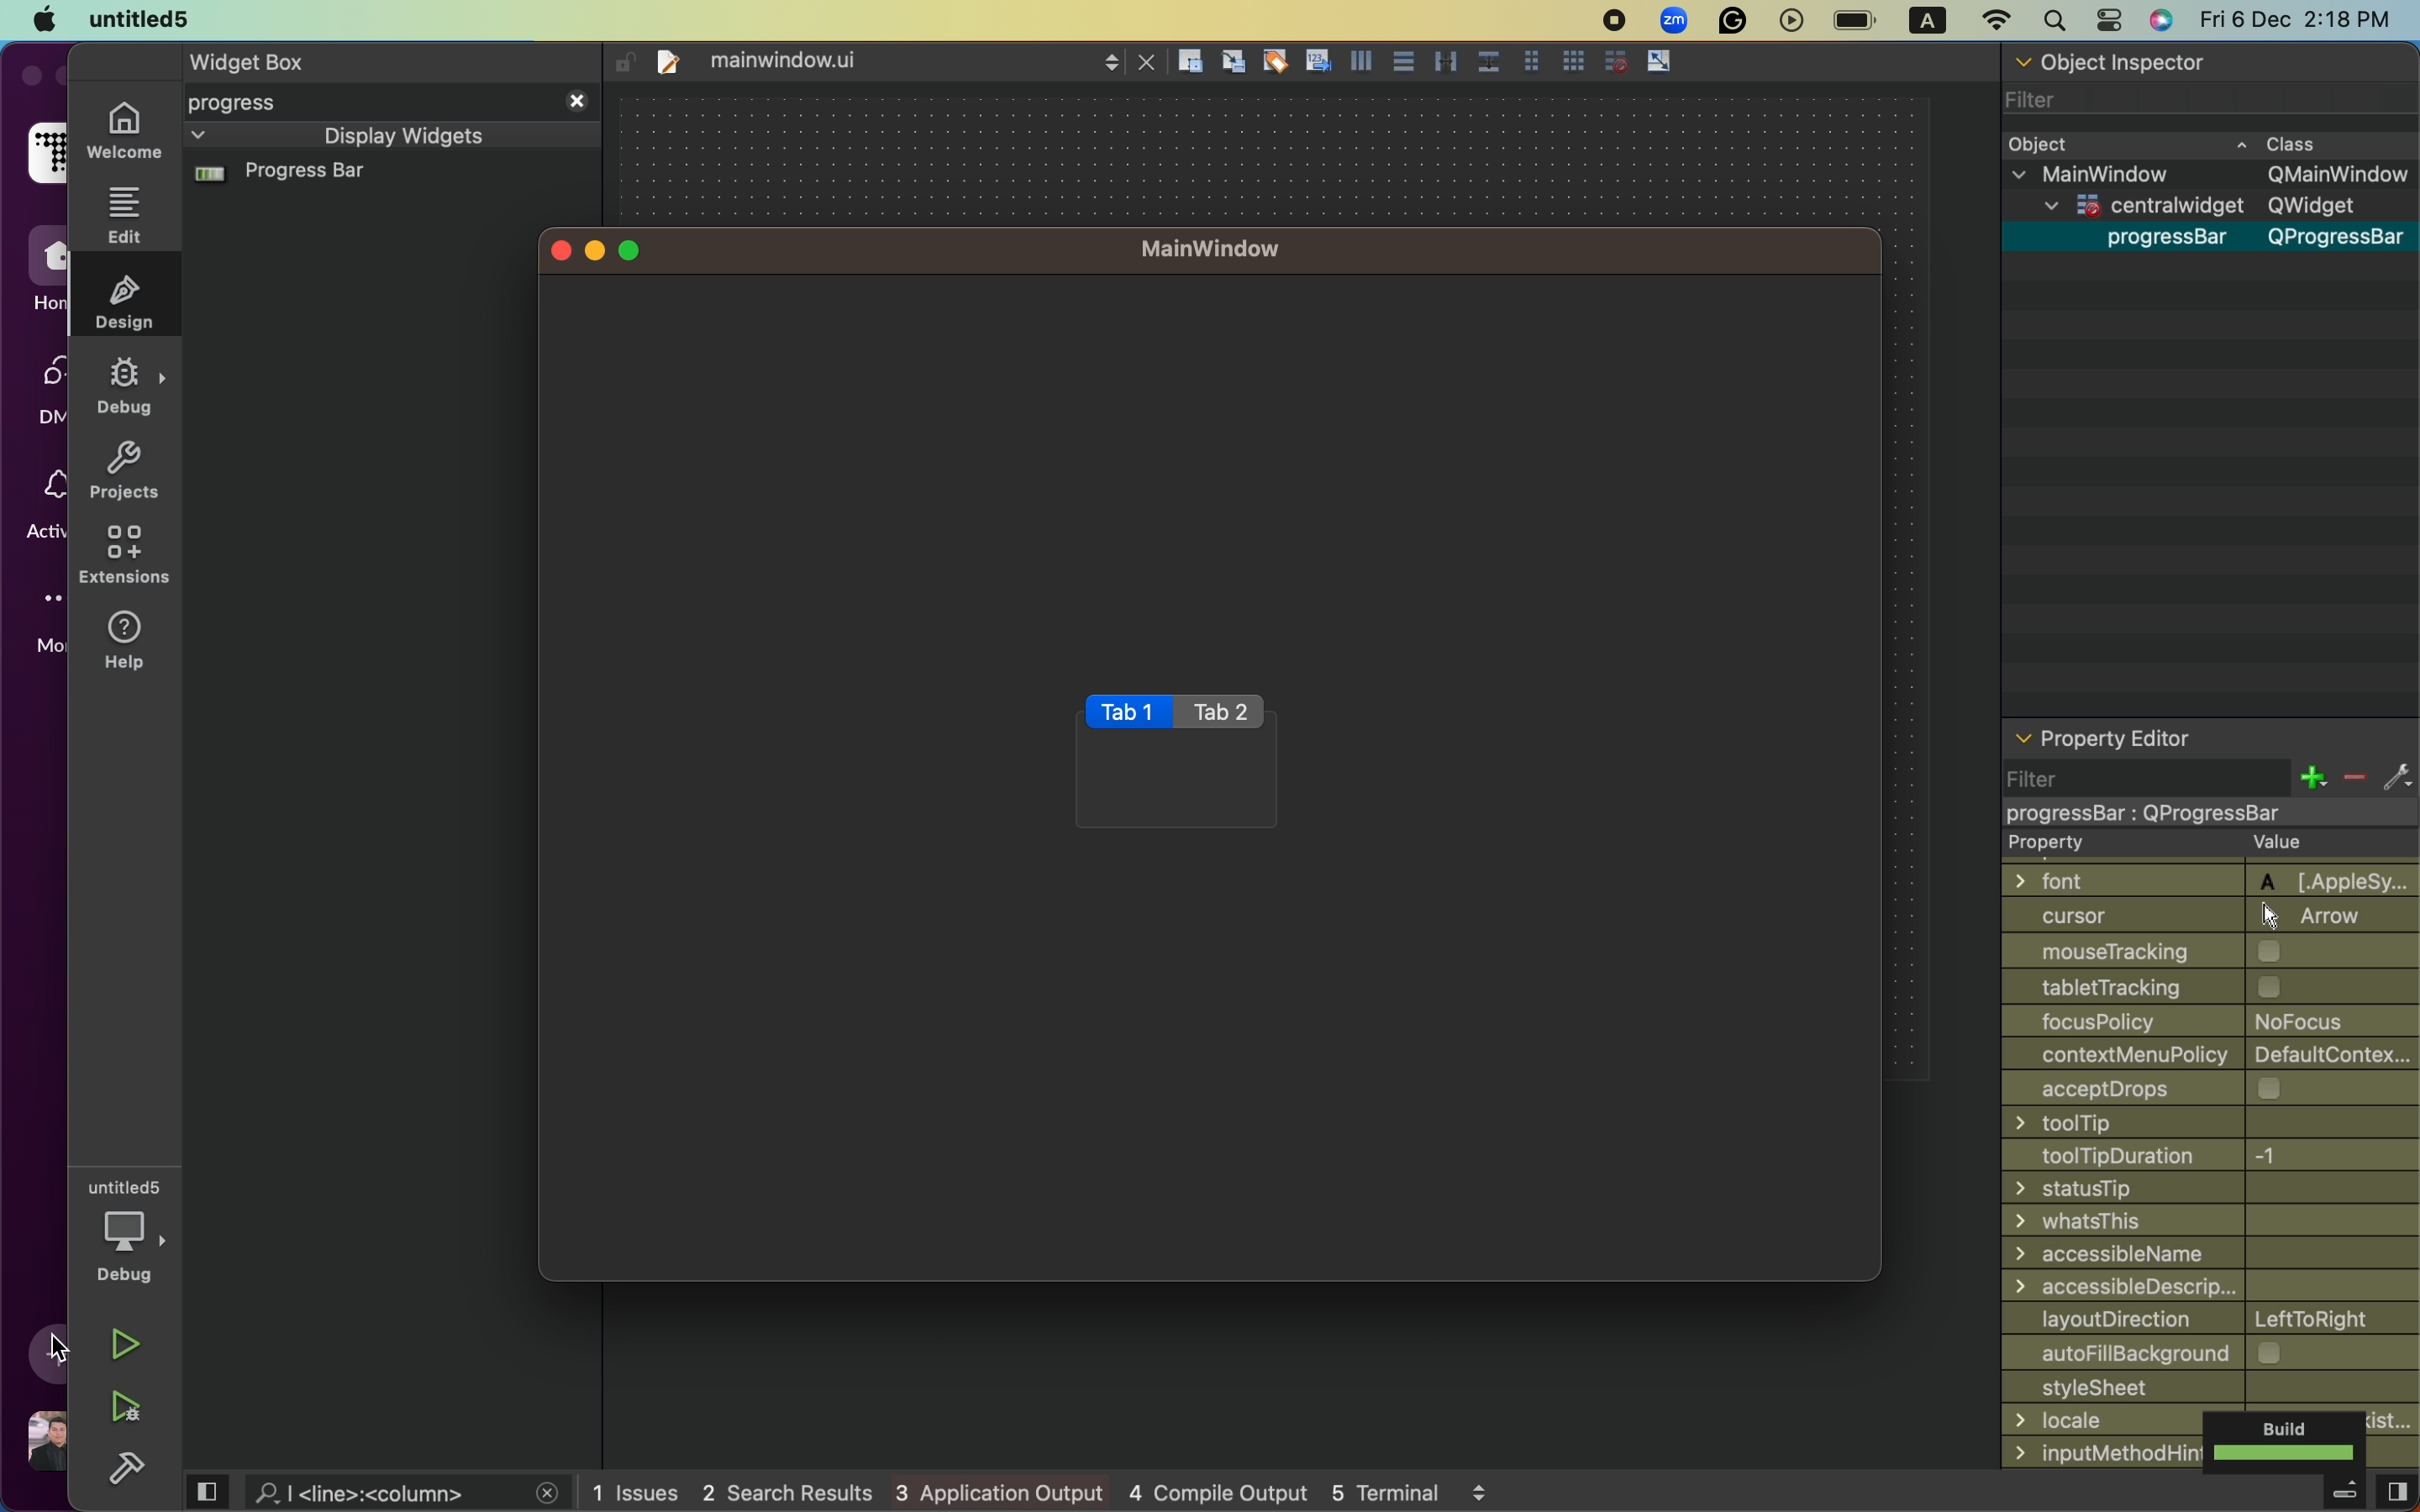 The width and height of the screenshot is (2420, 1512). Describe the element at coordinates (365, 59) in the screenshot. I see `tab` at that location.